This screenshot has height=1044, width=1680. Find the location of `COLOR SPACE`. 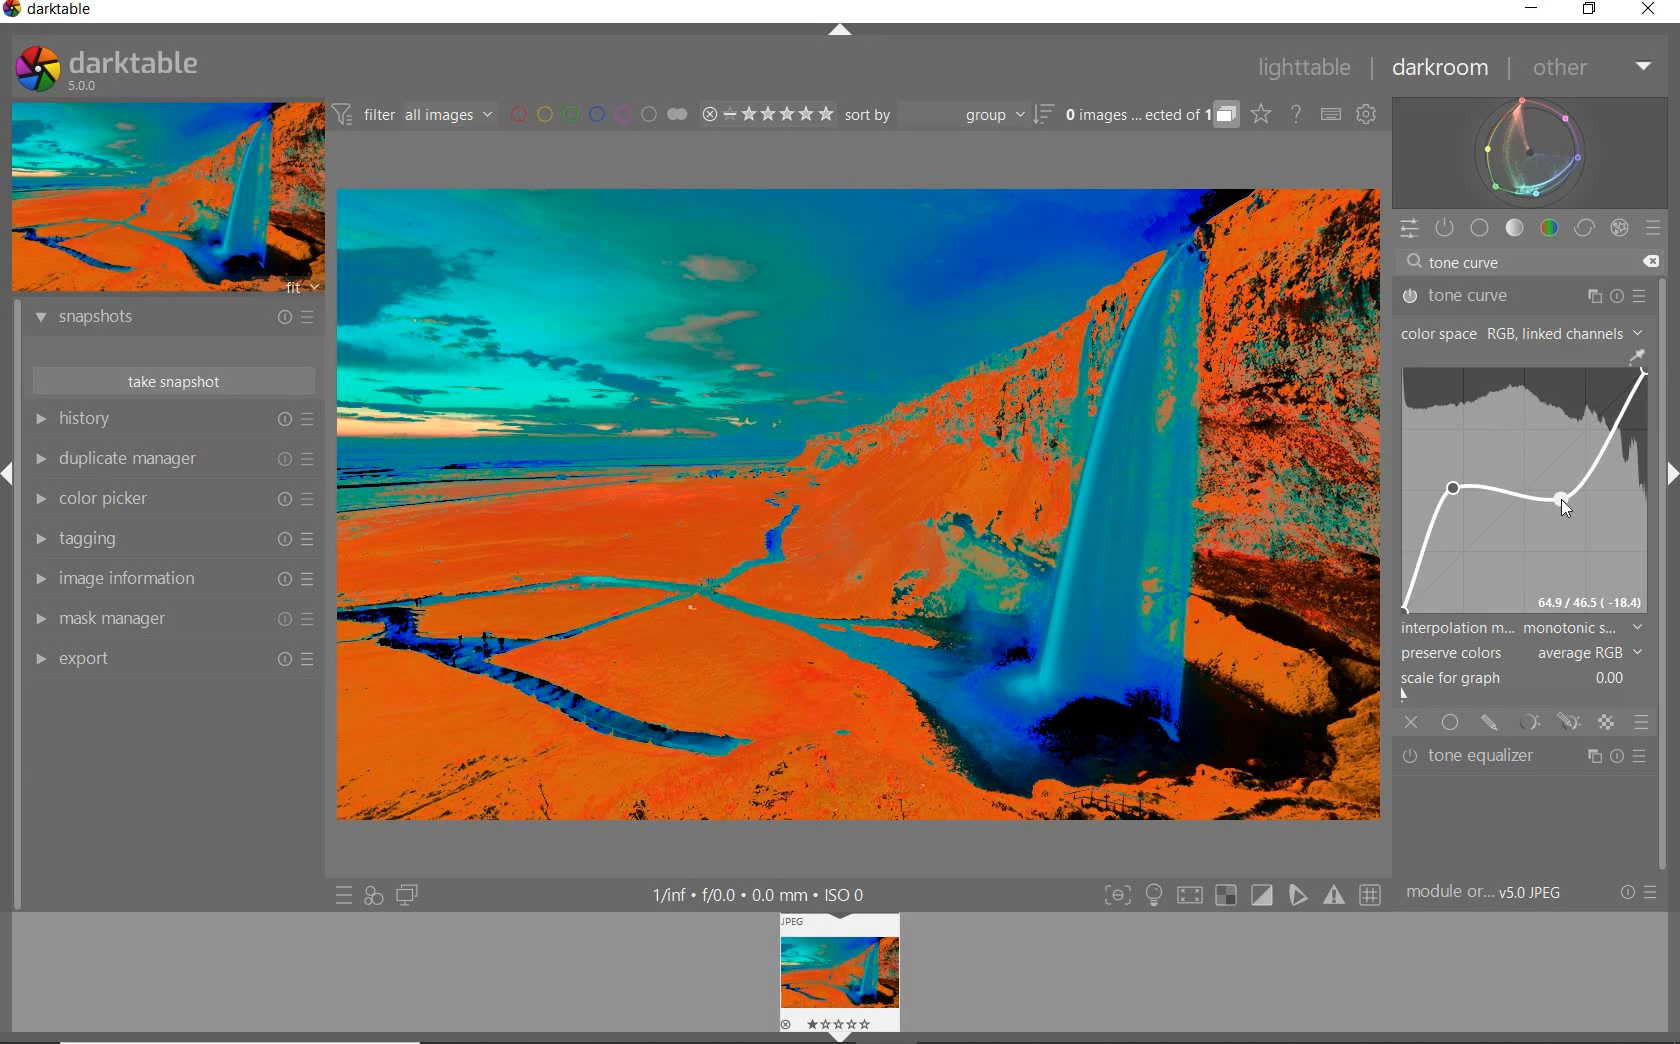

COLOR SPACE is located at coordinates (1523, 332).